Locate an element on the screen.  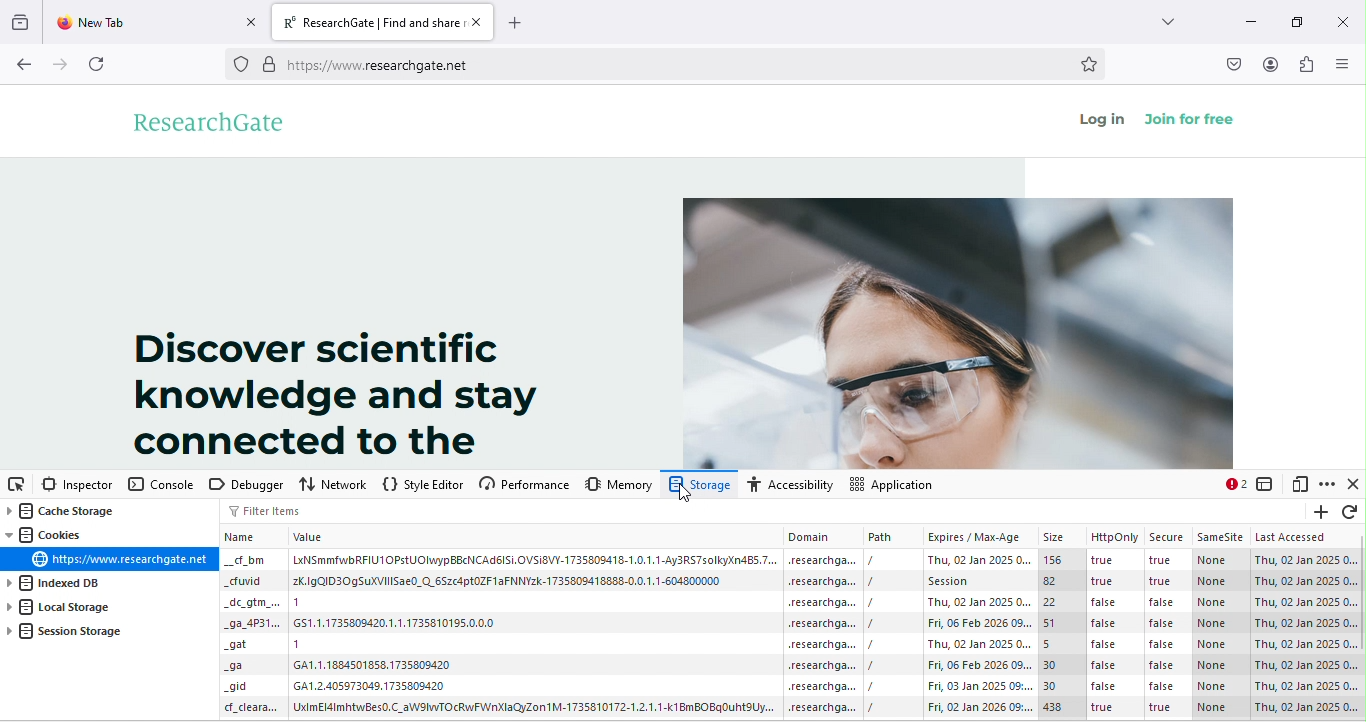
http only is located at coordinates (1114, 538).